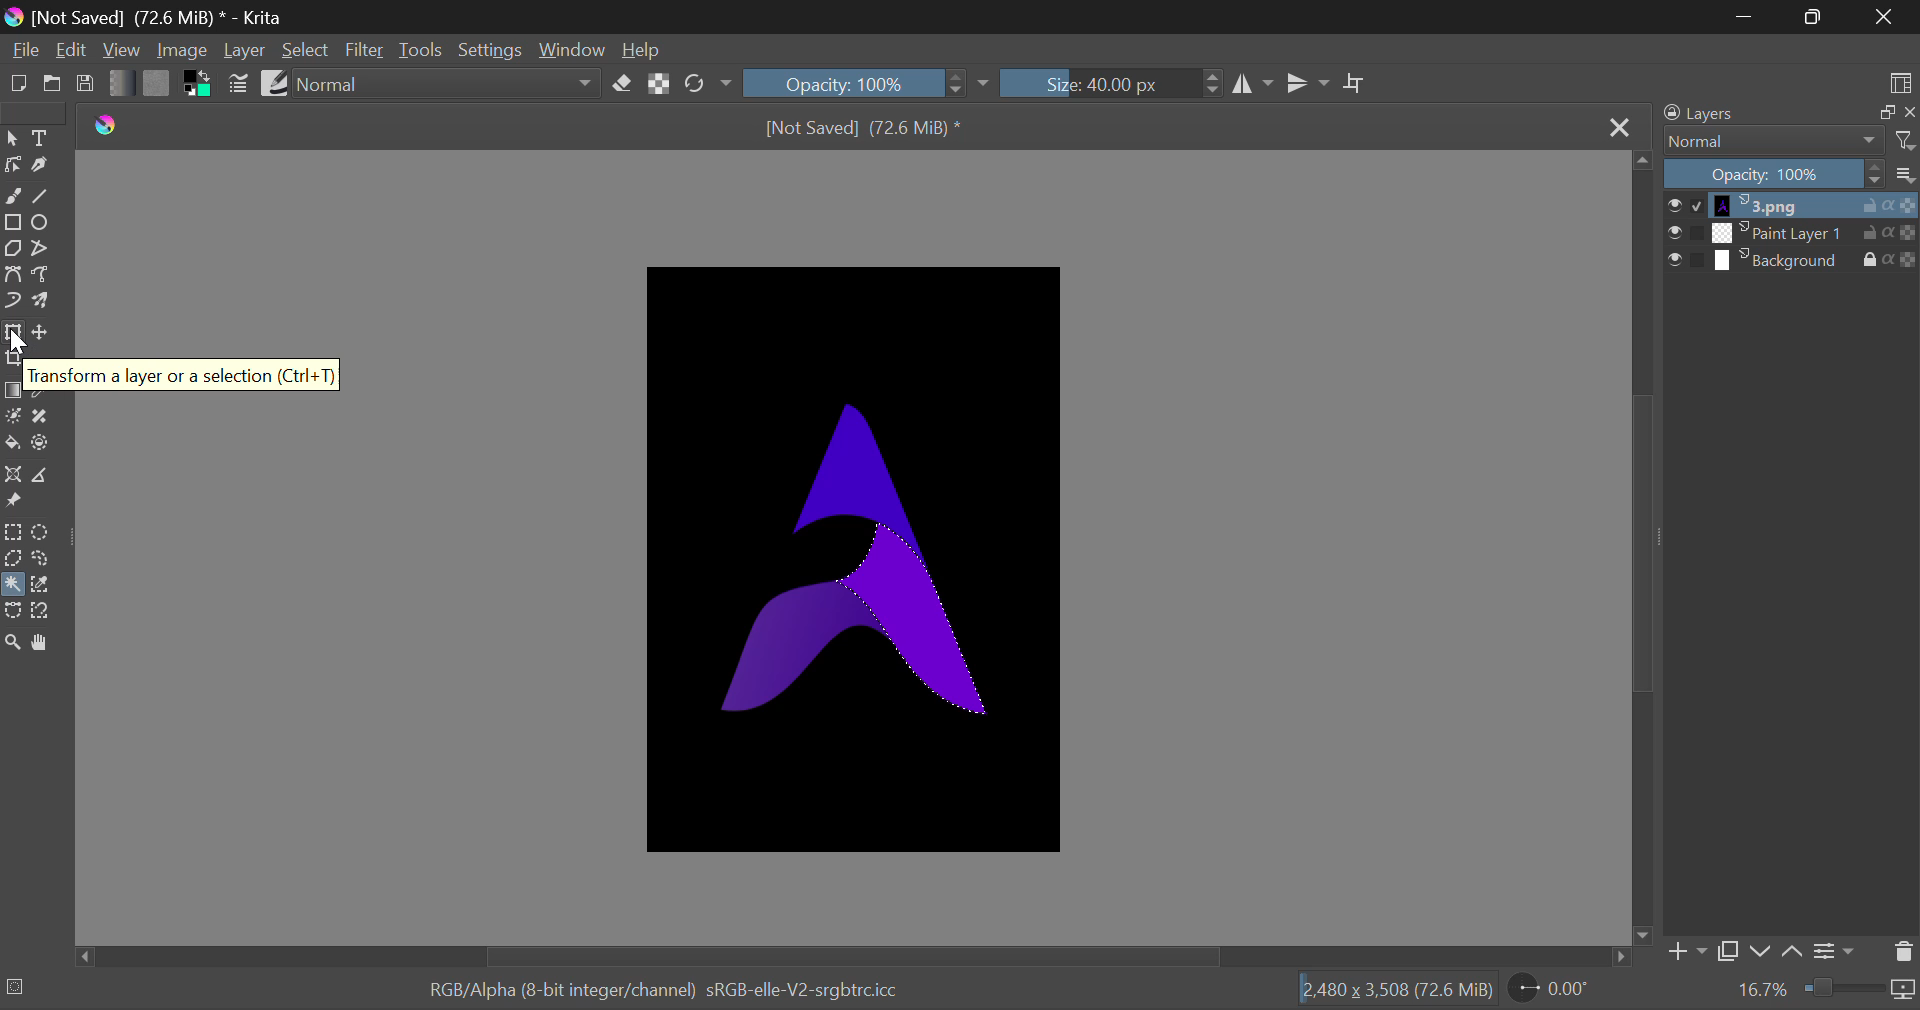 The width and height of the screenshot is (1920, 1010). What do you see at coordinates (1816, 17) in the screenshot?
I see `Minimize` at bounding box center [1816, 17].